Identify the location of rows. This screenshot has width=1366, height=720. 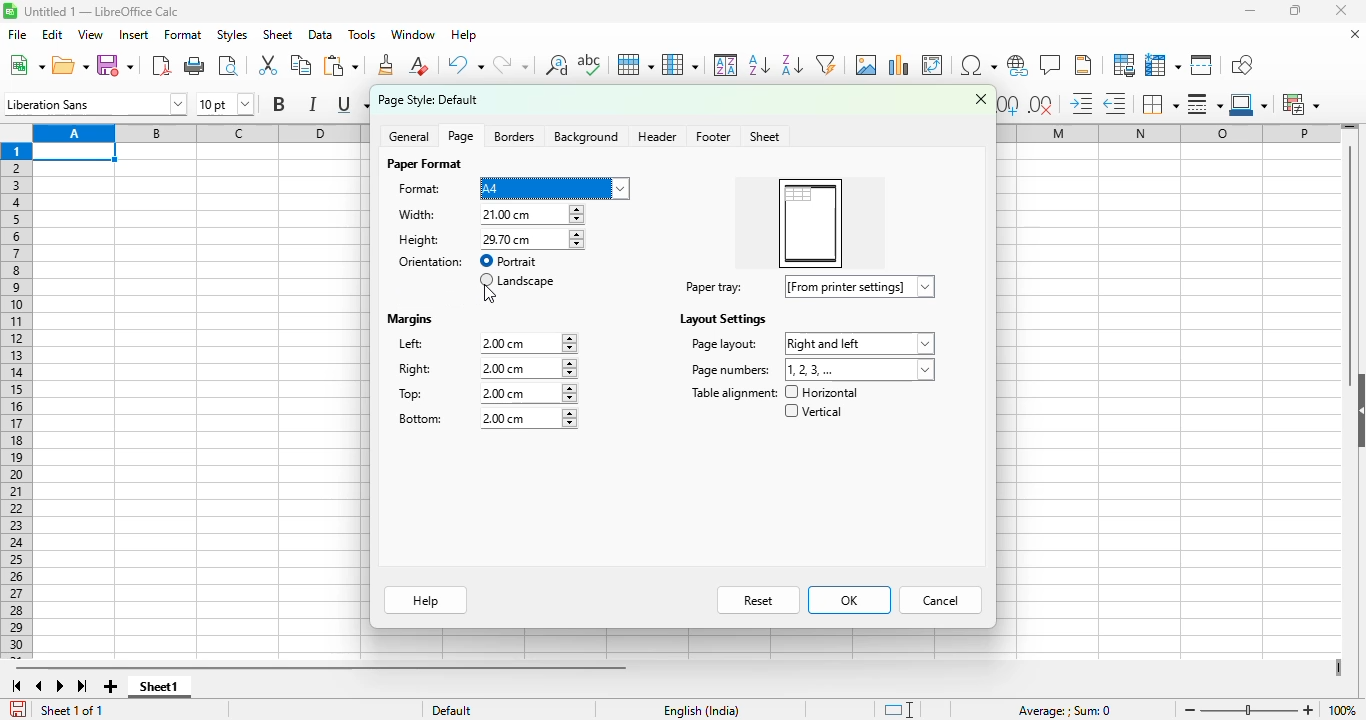
(16, 401).